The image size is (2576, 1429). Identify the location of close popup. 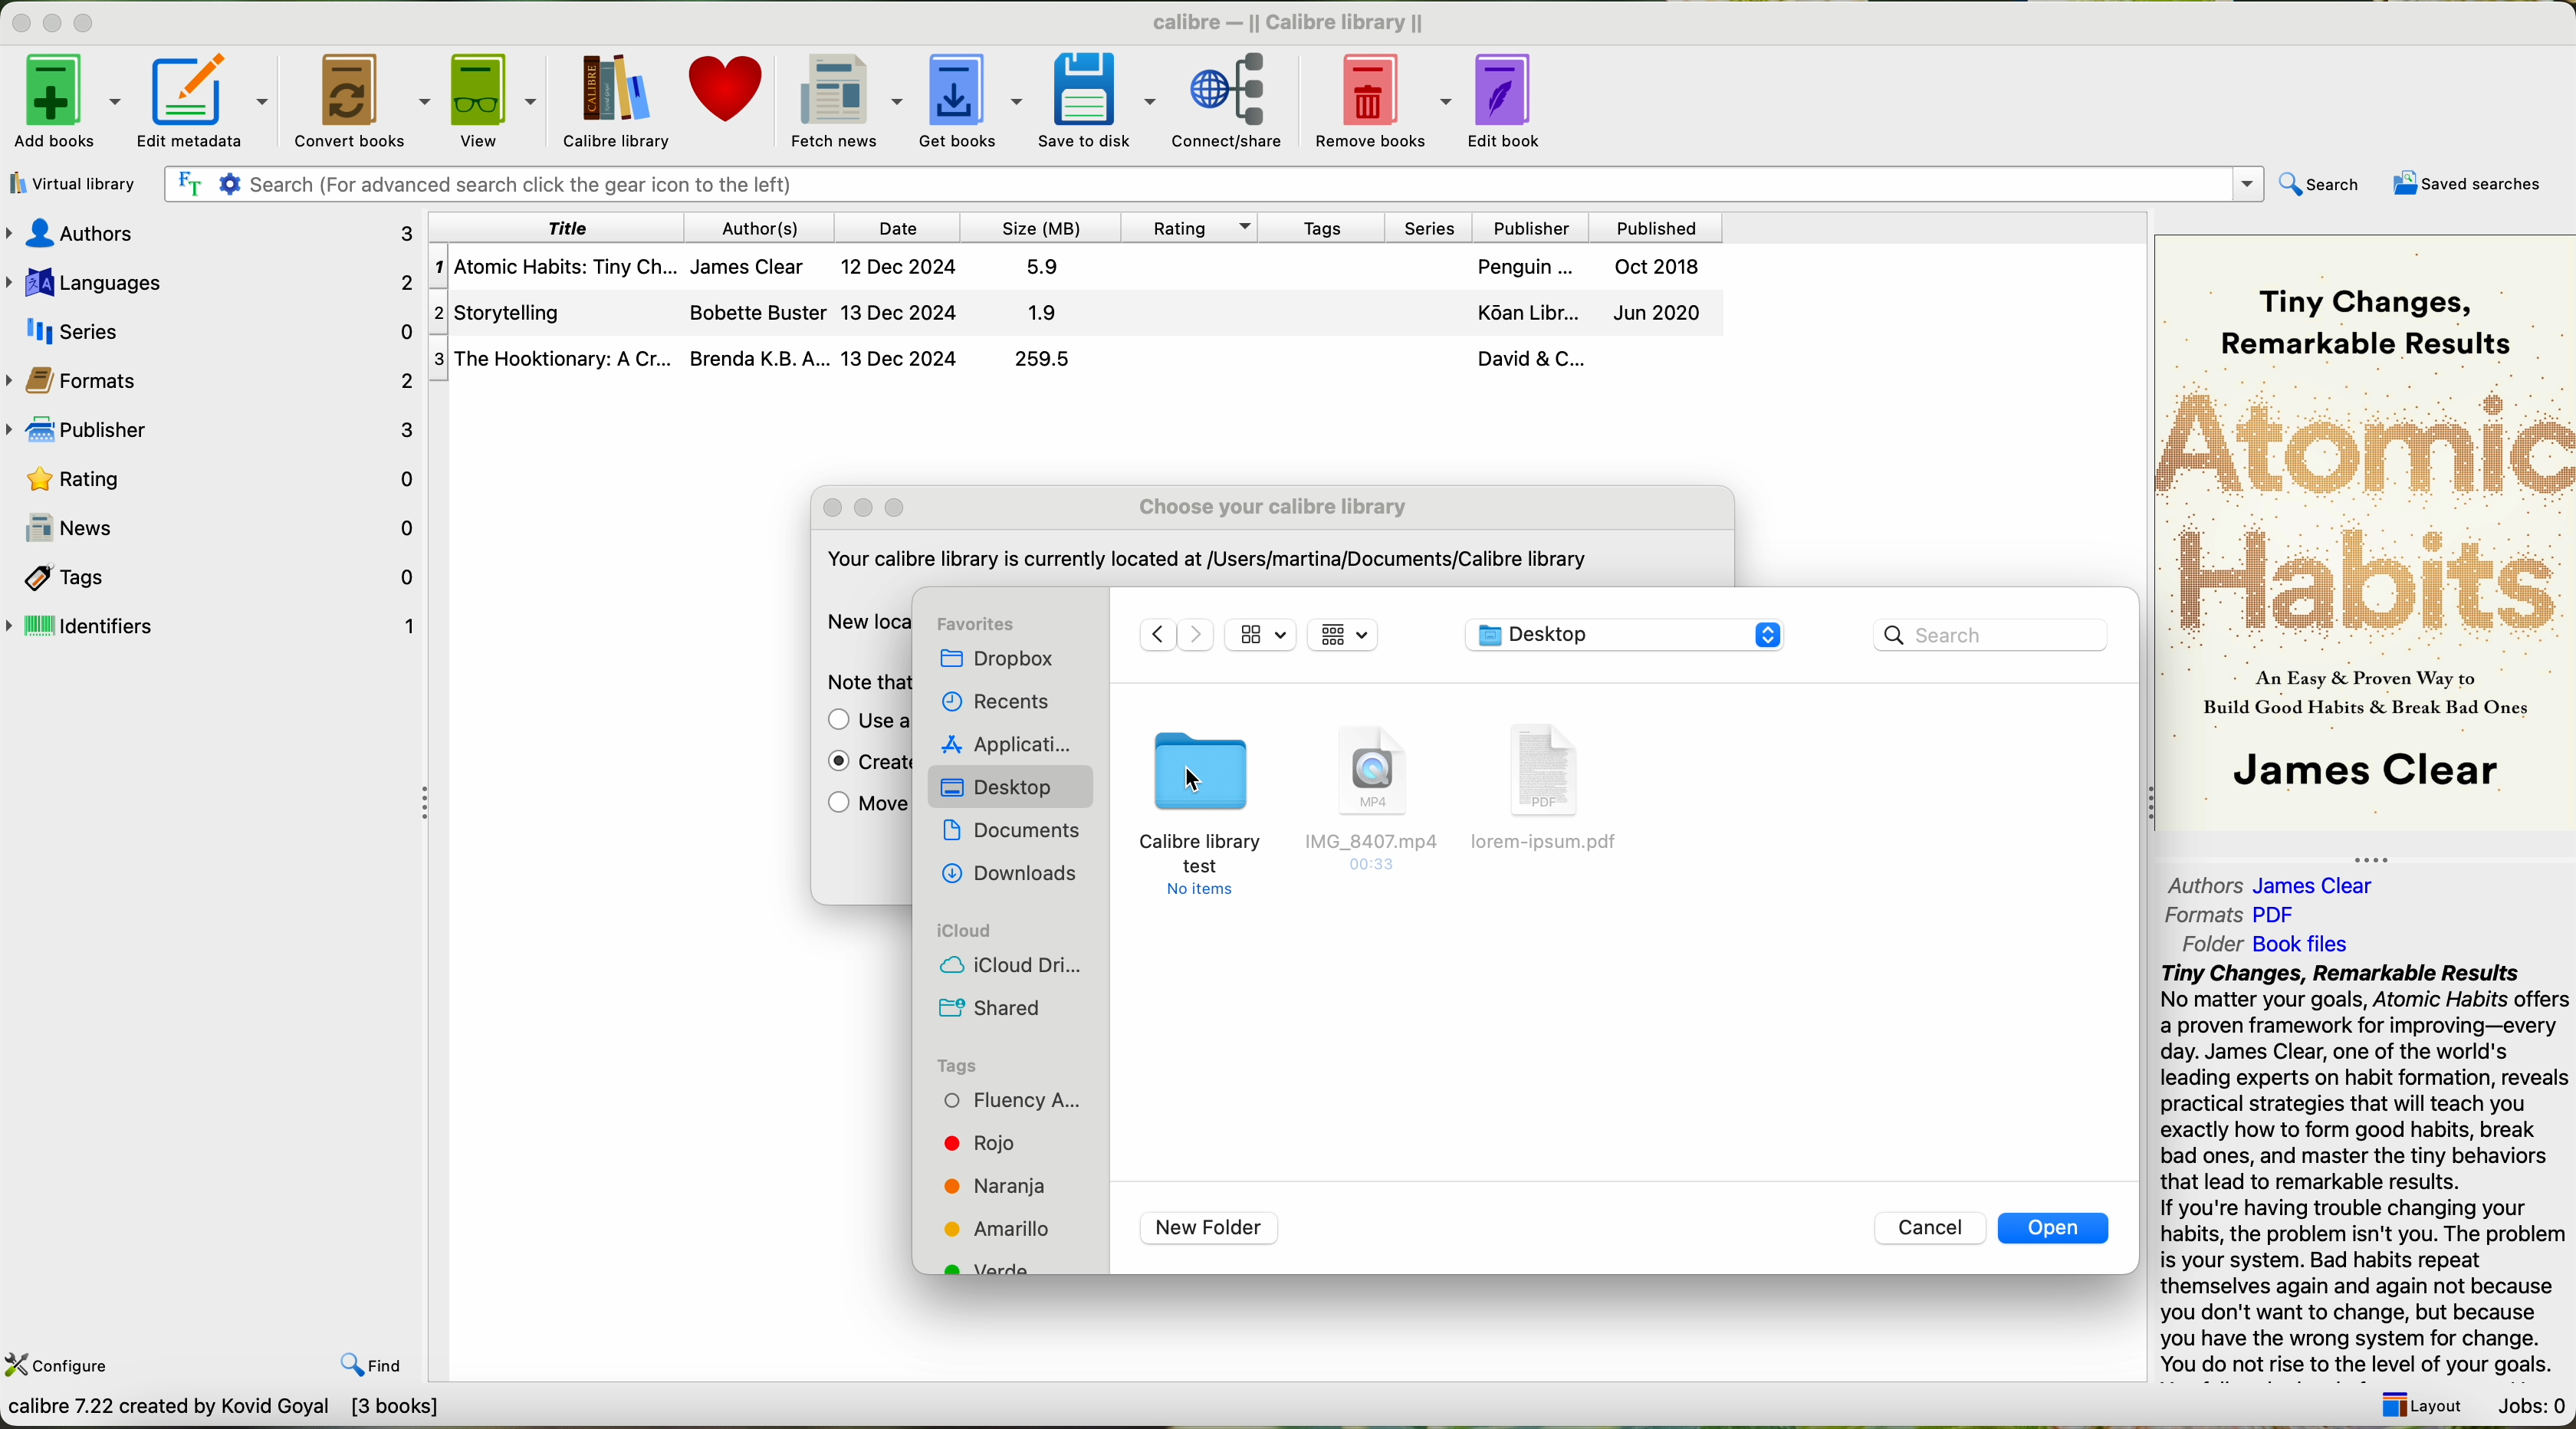
(834, 508).